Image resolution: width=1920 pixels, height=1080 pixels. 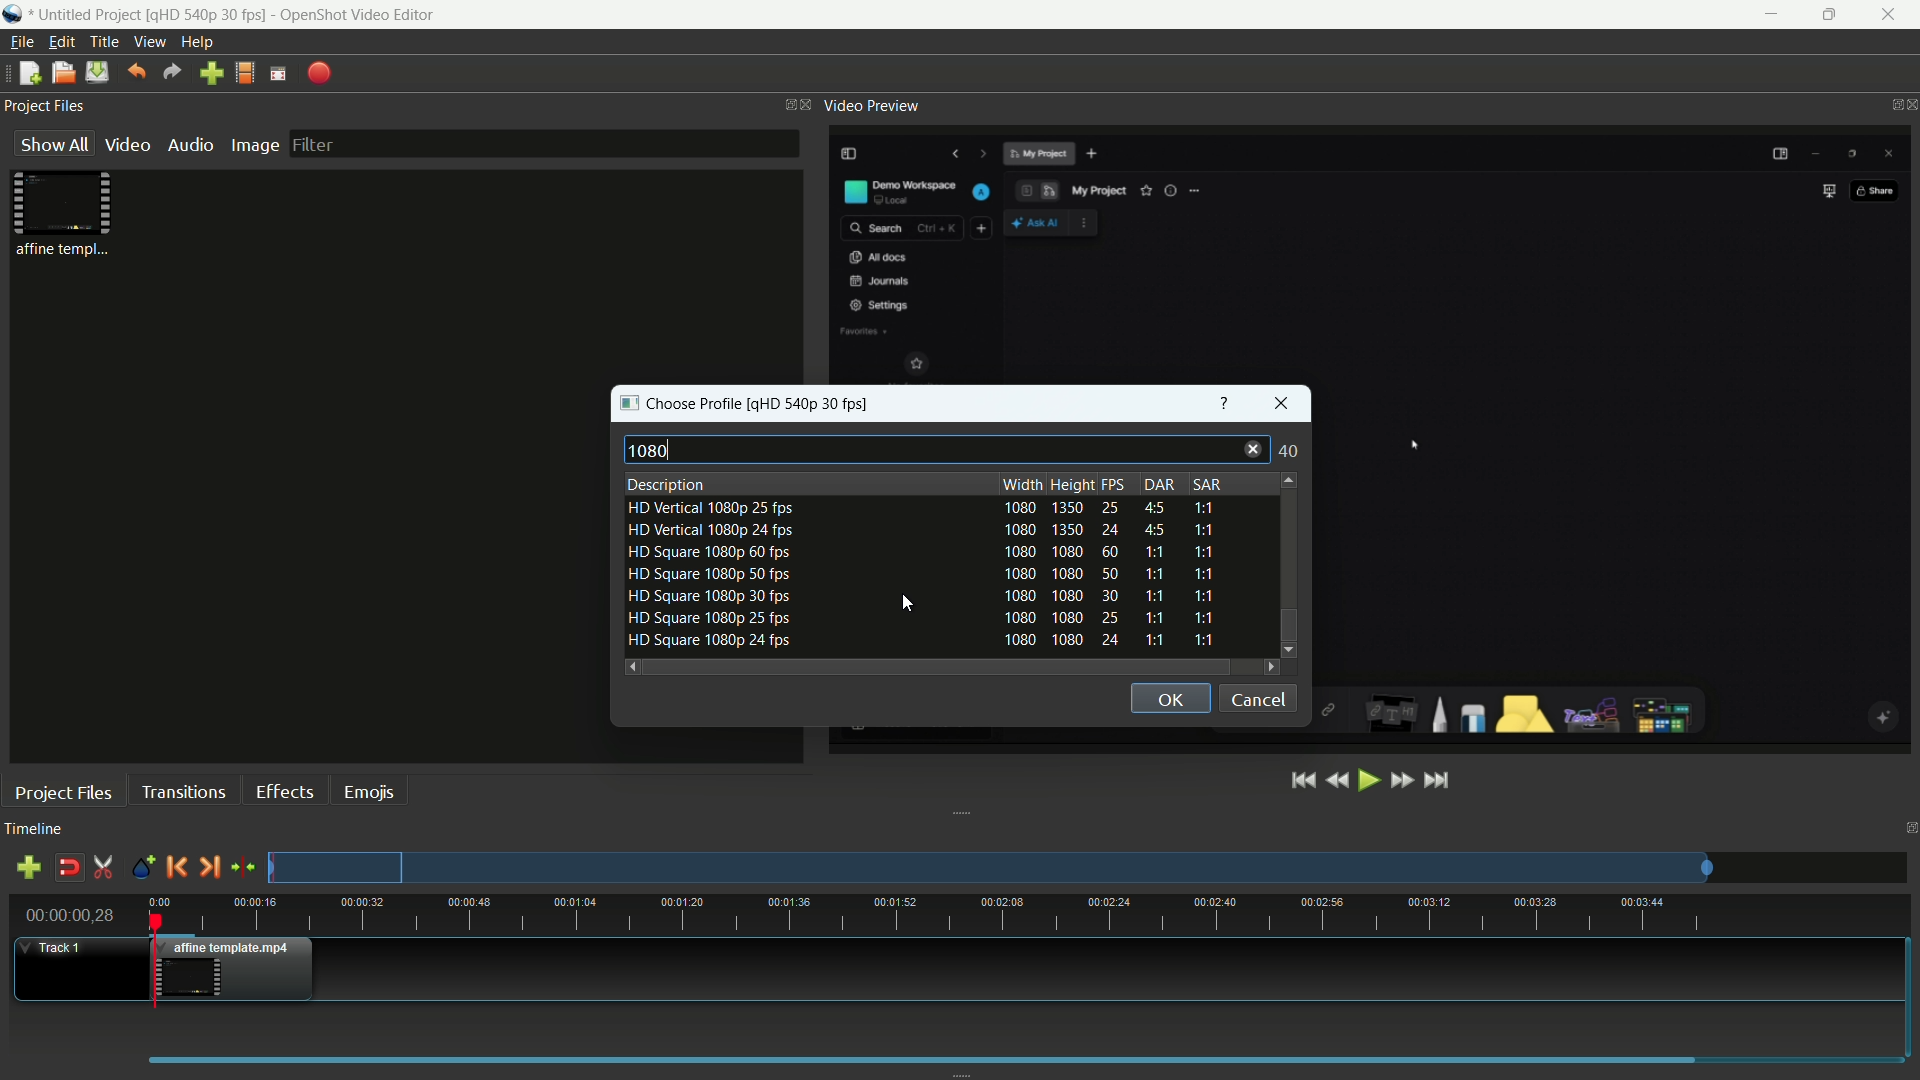 What do you see at coordinates (32, 867) in the screenshot?
I see `add track` at bounding box center [32, 867].